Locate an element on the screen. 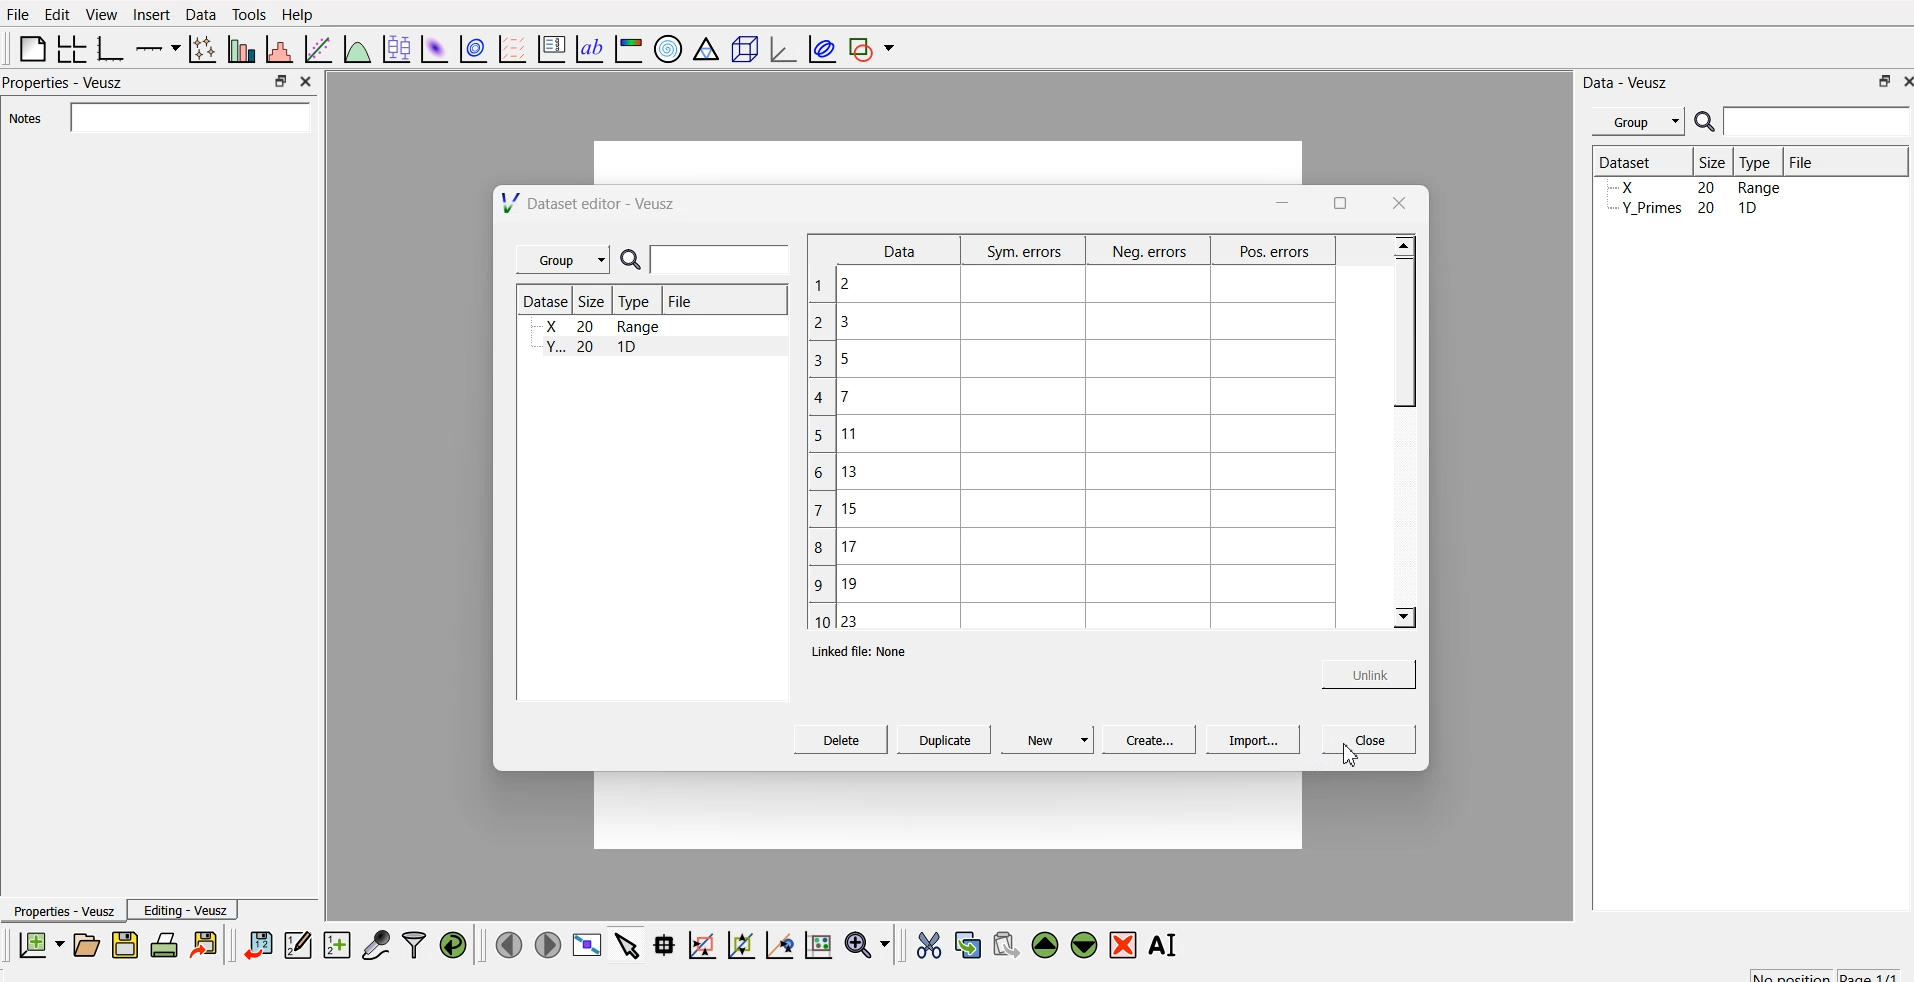 The image size is (1914, 982). histogram of dataset is located at coordinates (278, 50).